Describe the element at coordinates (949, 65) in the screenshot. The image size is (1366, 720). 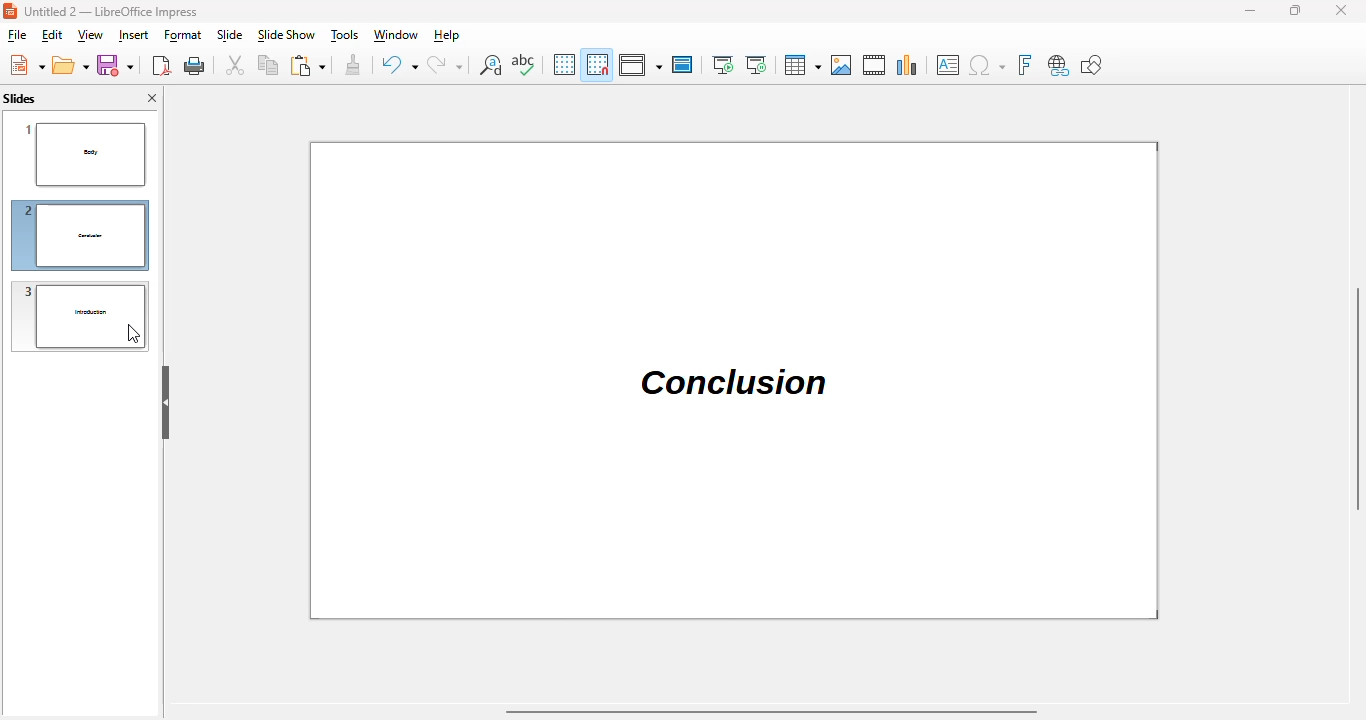
I see `insert textbox` at that location.